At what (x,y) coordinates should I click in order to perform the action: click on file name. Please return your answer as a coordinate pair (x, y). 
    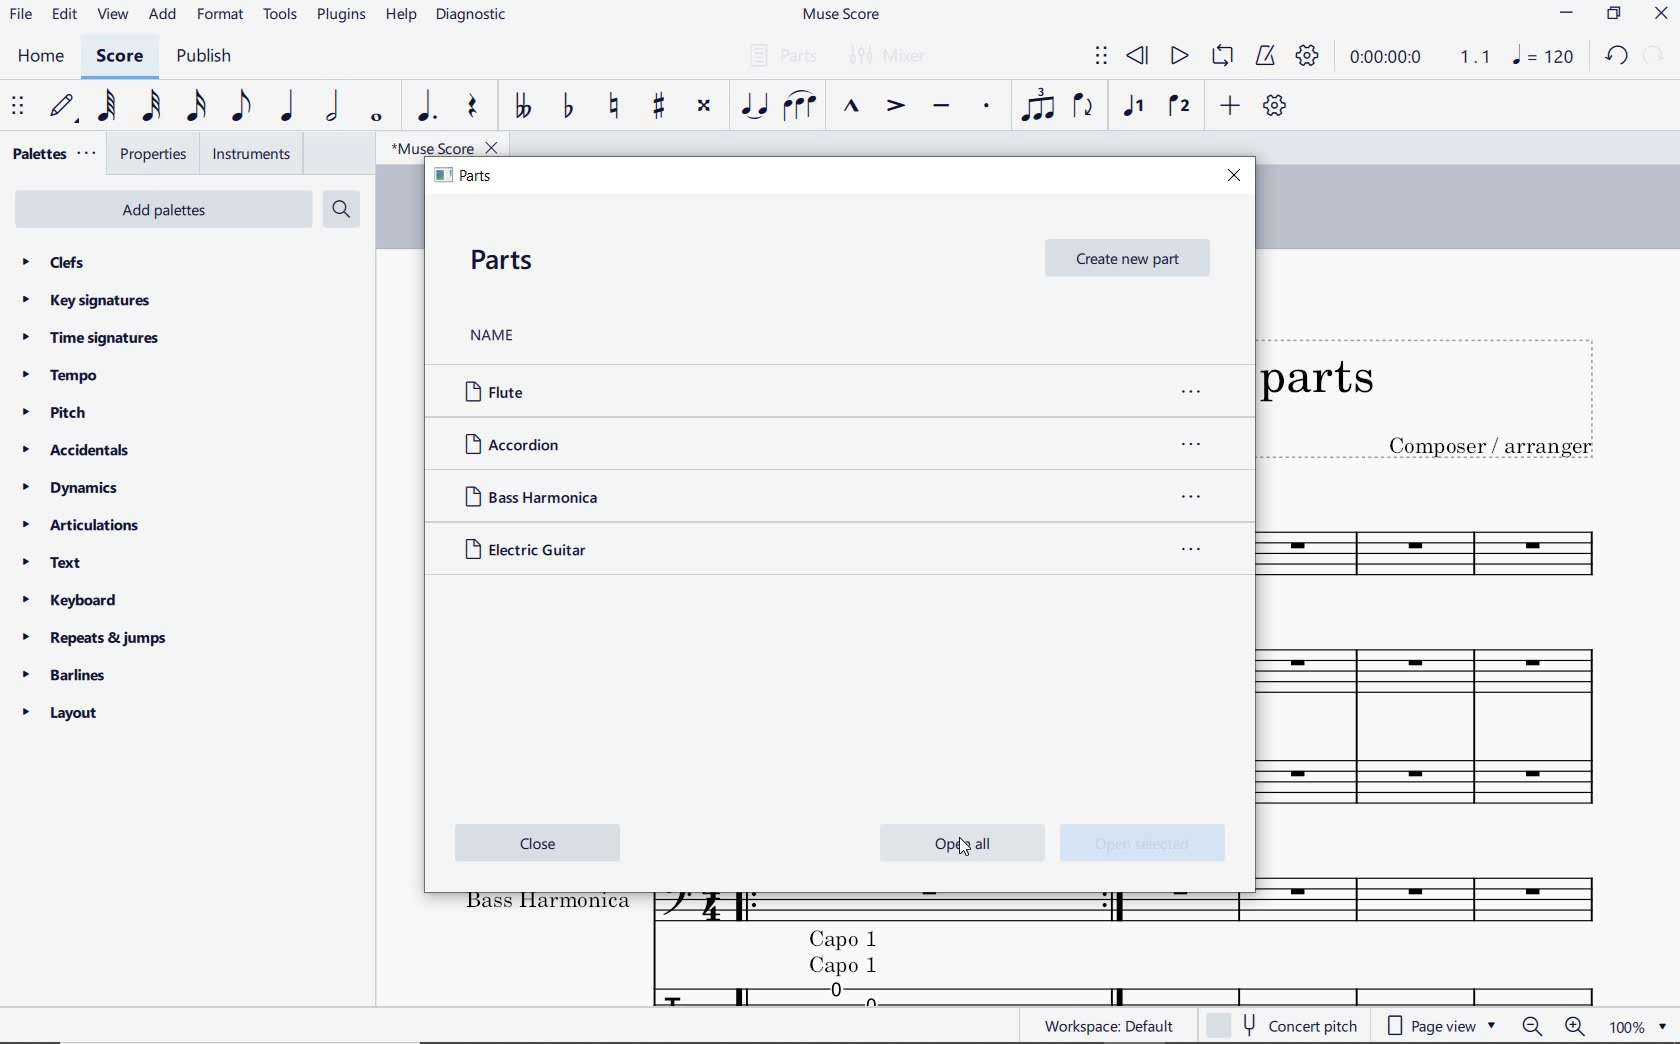
    Looking at the image, I should click on (449, 147).